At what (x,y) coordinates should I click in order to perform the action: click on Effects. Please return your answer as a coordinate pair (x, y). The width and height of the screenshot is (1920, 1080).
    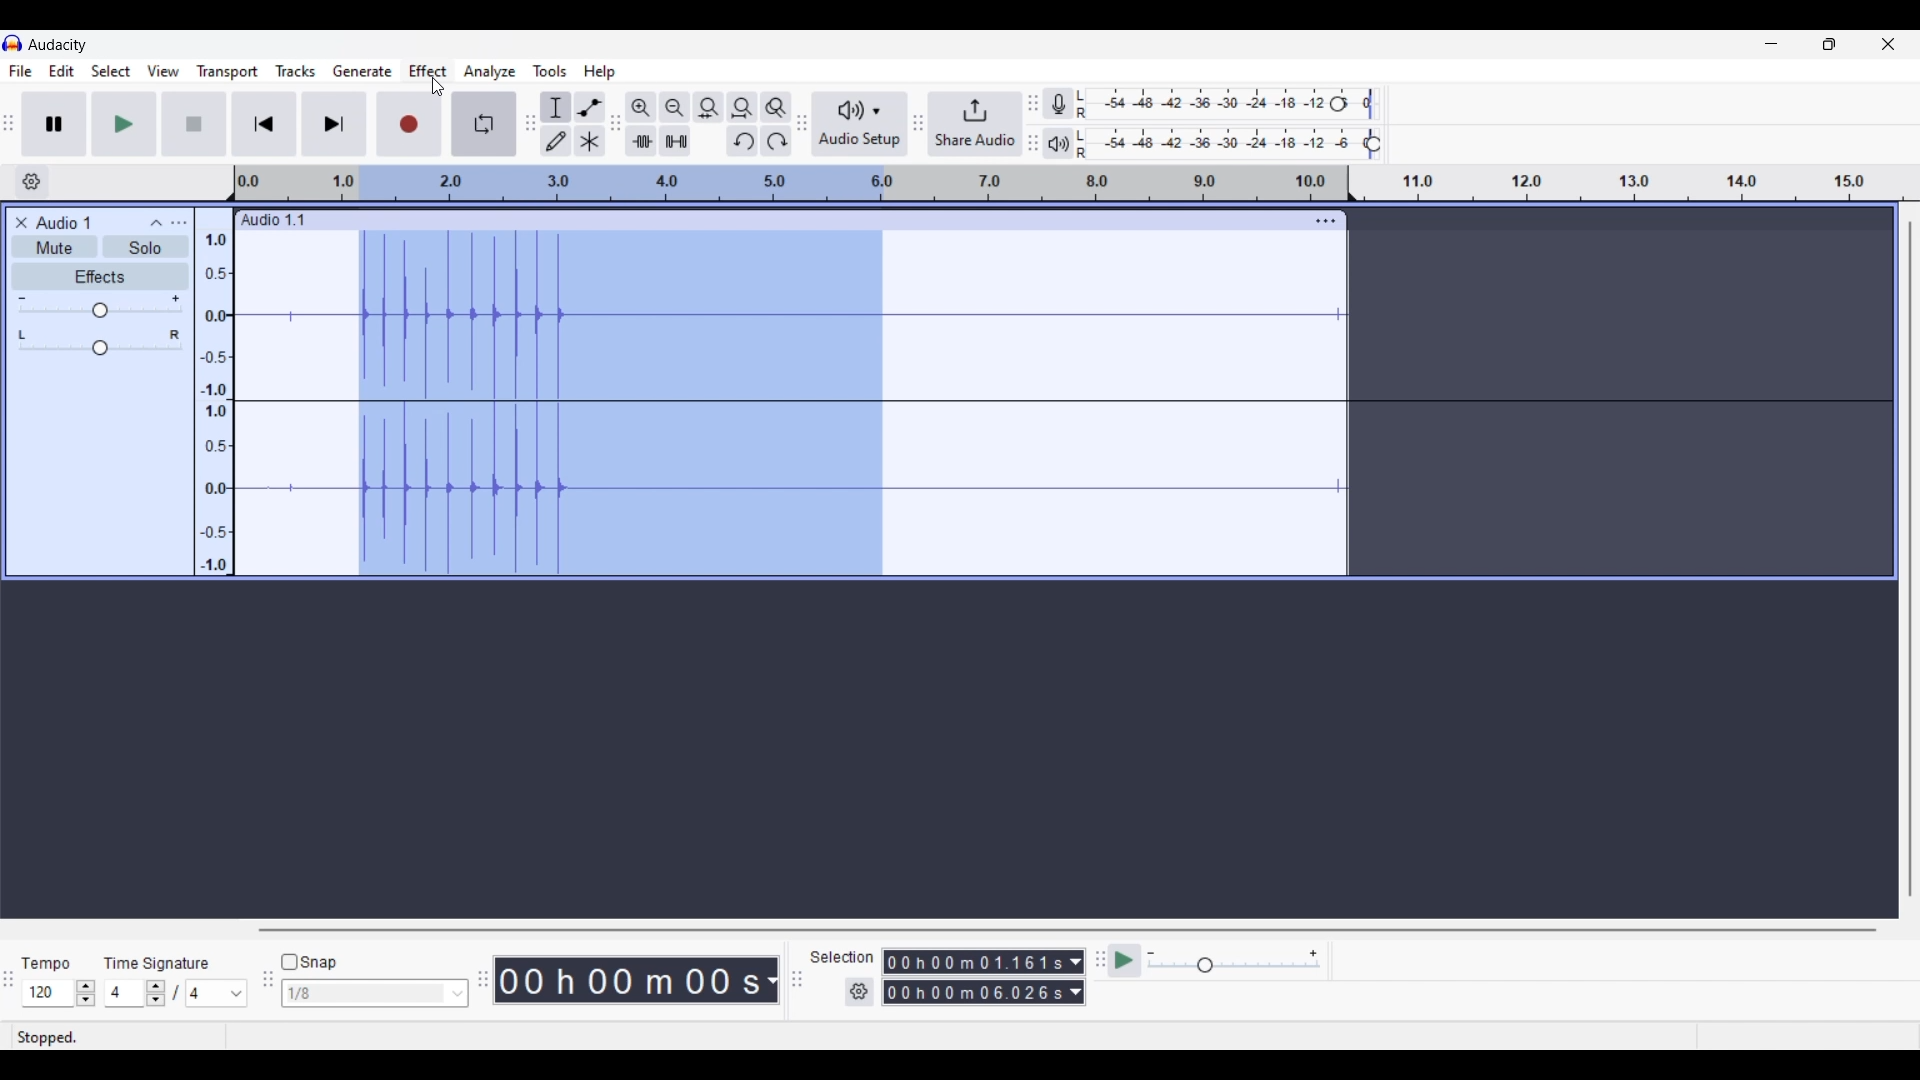
    Looking at the image, I should click on (100, 276).